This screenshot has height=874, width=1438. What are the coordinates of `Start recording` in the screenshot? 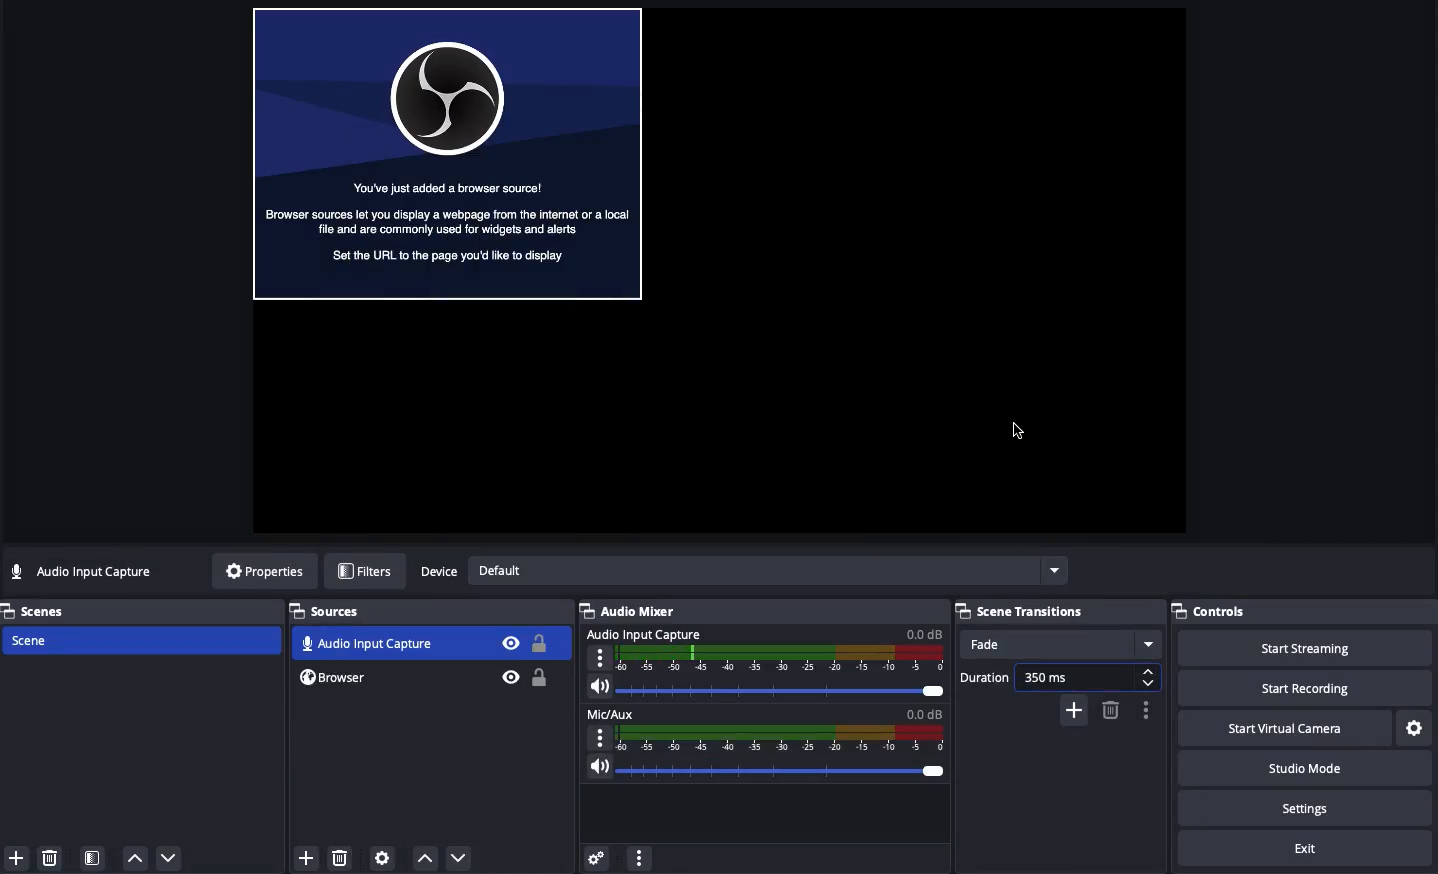 It's located at (1302, 688).